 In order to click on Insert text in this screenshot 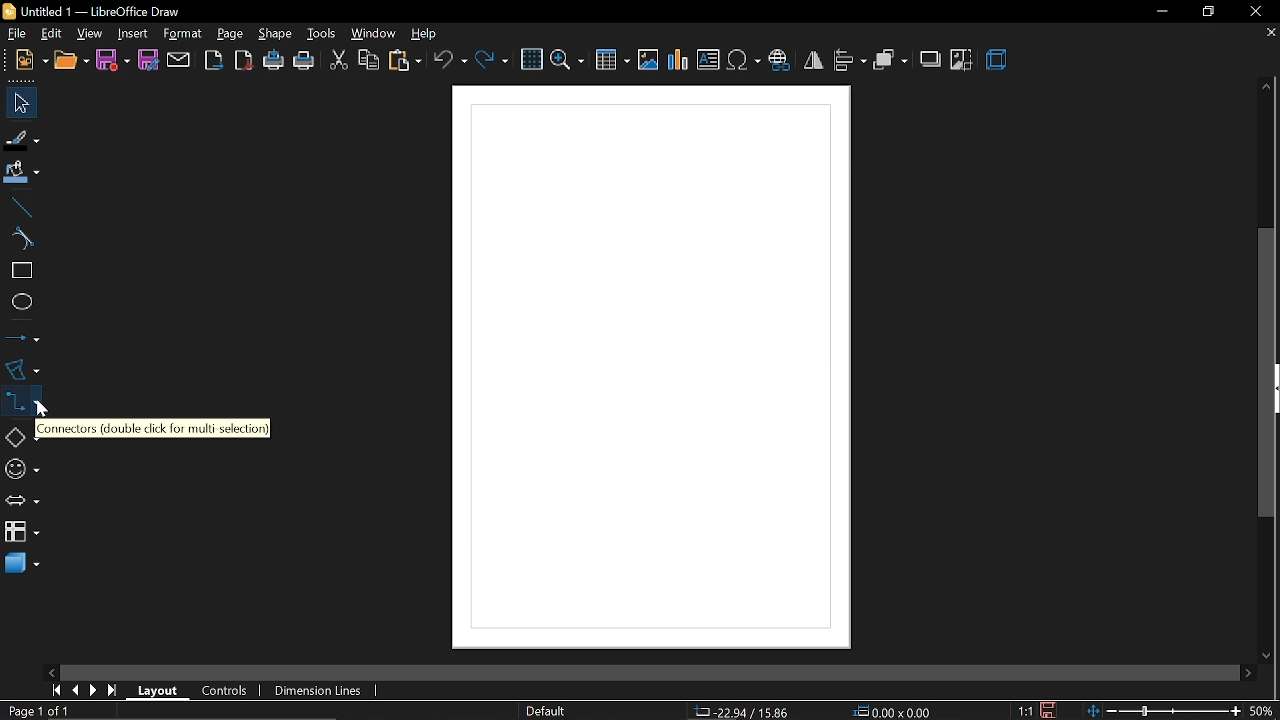, I will do `click(708, 60)`.